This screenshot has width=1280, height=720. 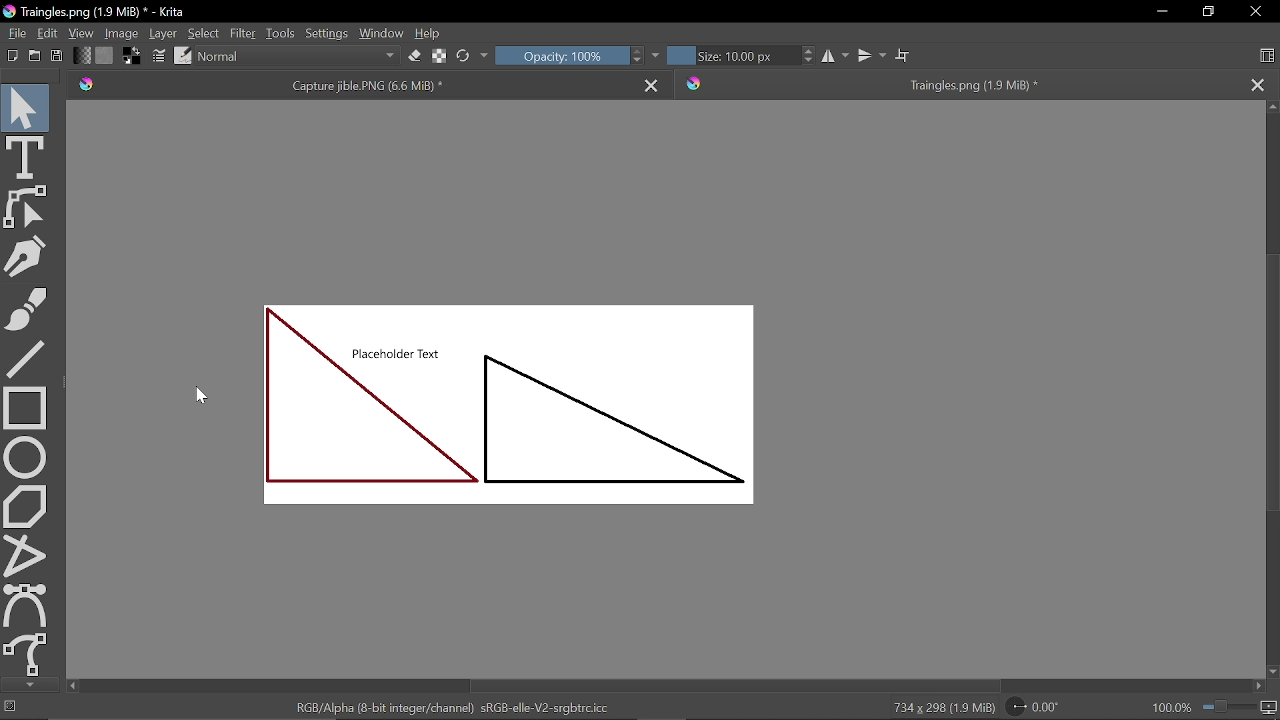 I want to click on Gradient fill, so click(x=80, y=57).